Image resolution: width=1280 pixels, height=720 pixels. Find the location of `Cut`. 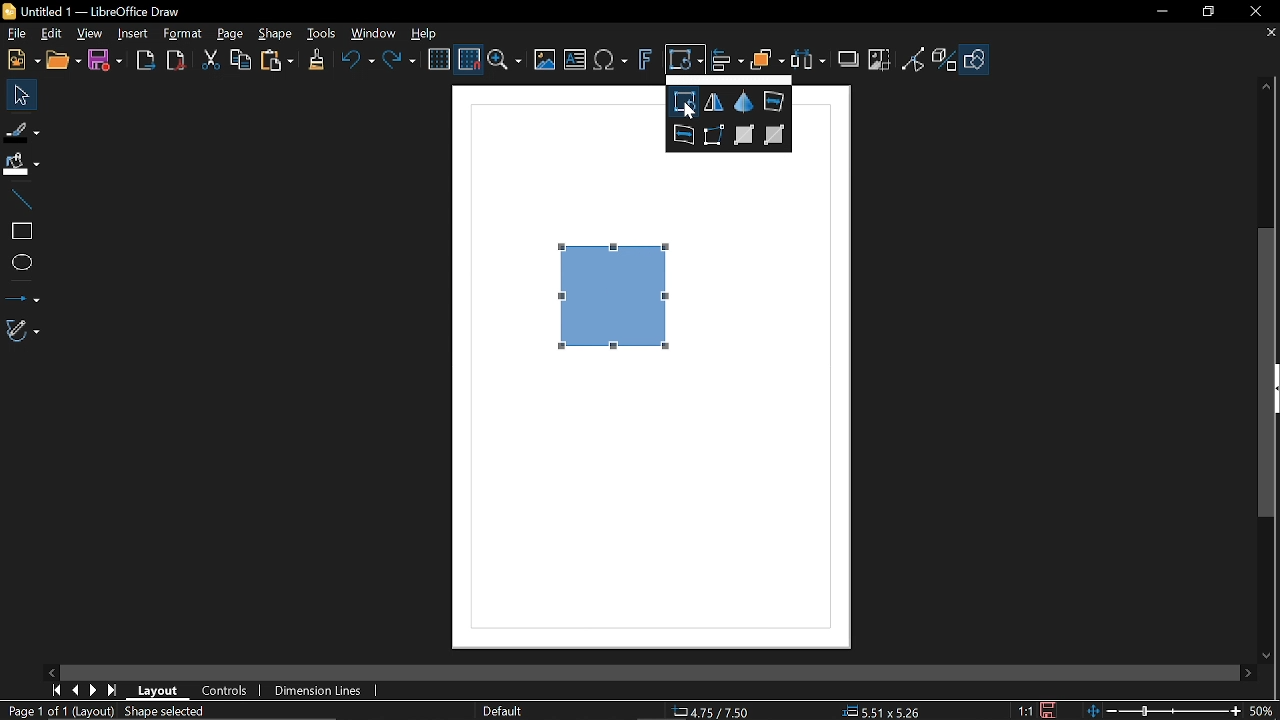

Cut is located at coordinates (208, 61).